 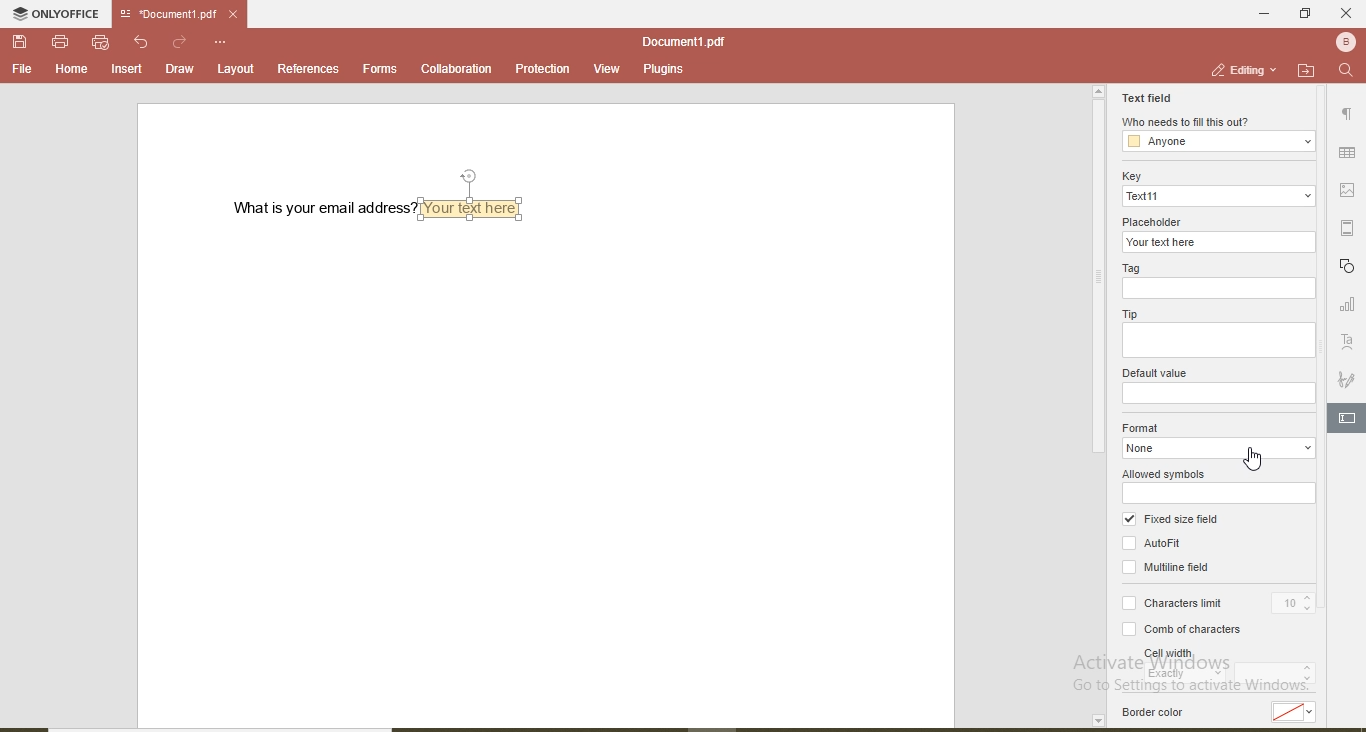 What do you see at coordinates (1350, 416) in the screenshot?
I see `edit text` at bounding box center [1350, 416].